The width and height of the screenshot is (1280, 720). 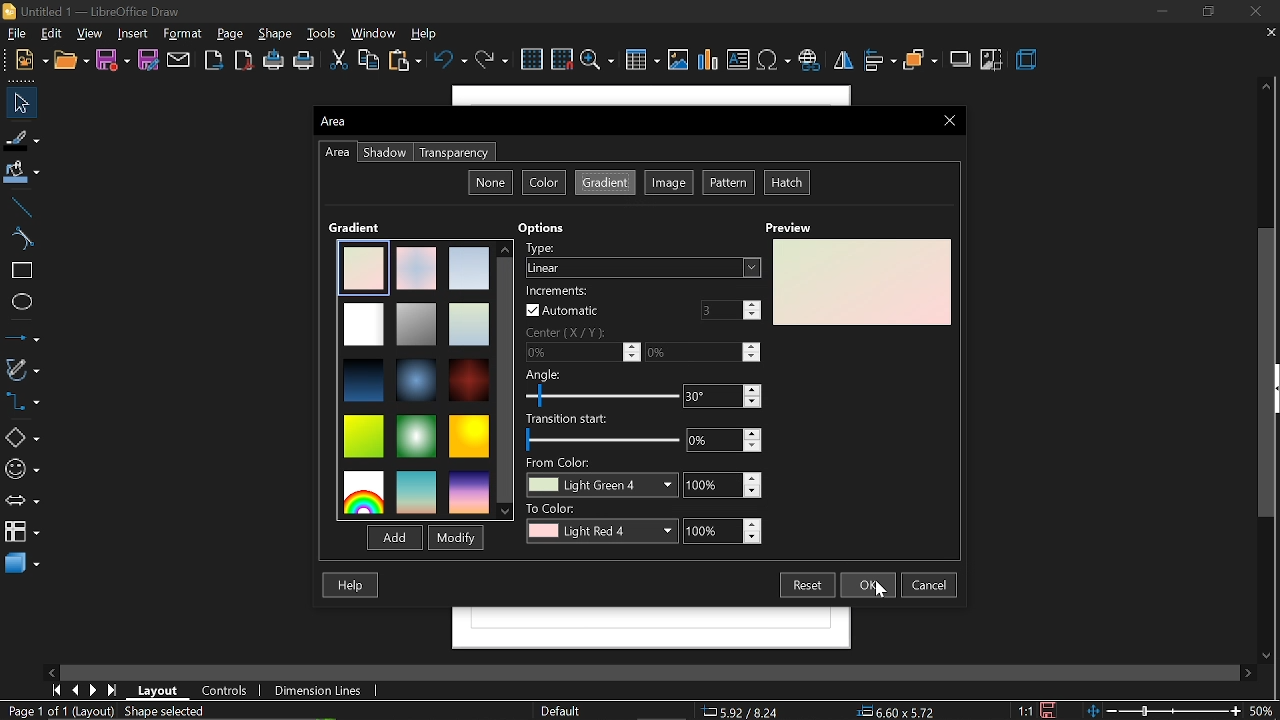 I want to click on grid, so click(x=531, y=59).